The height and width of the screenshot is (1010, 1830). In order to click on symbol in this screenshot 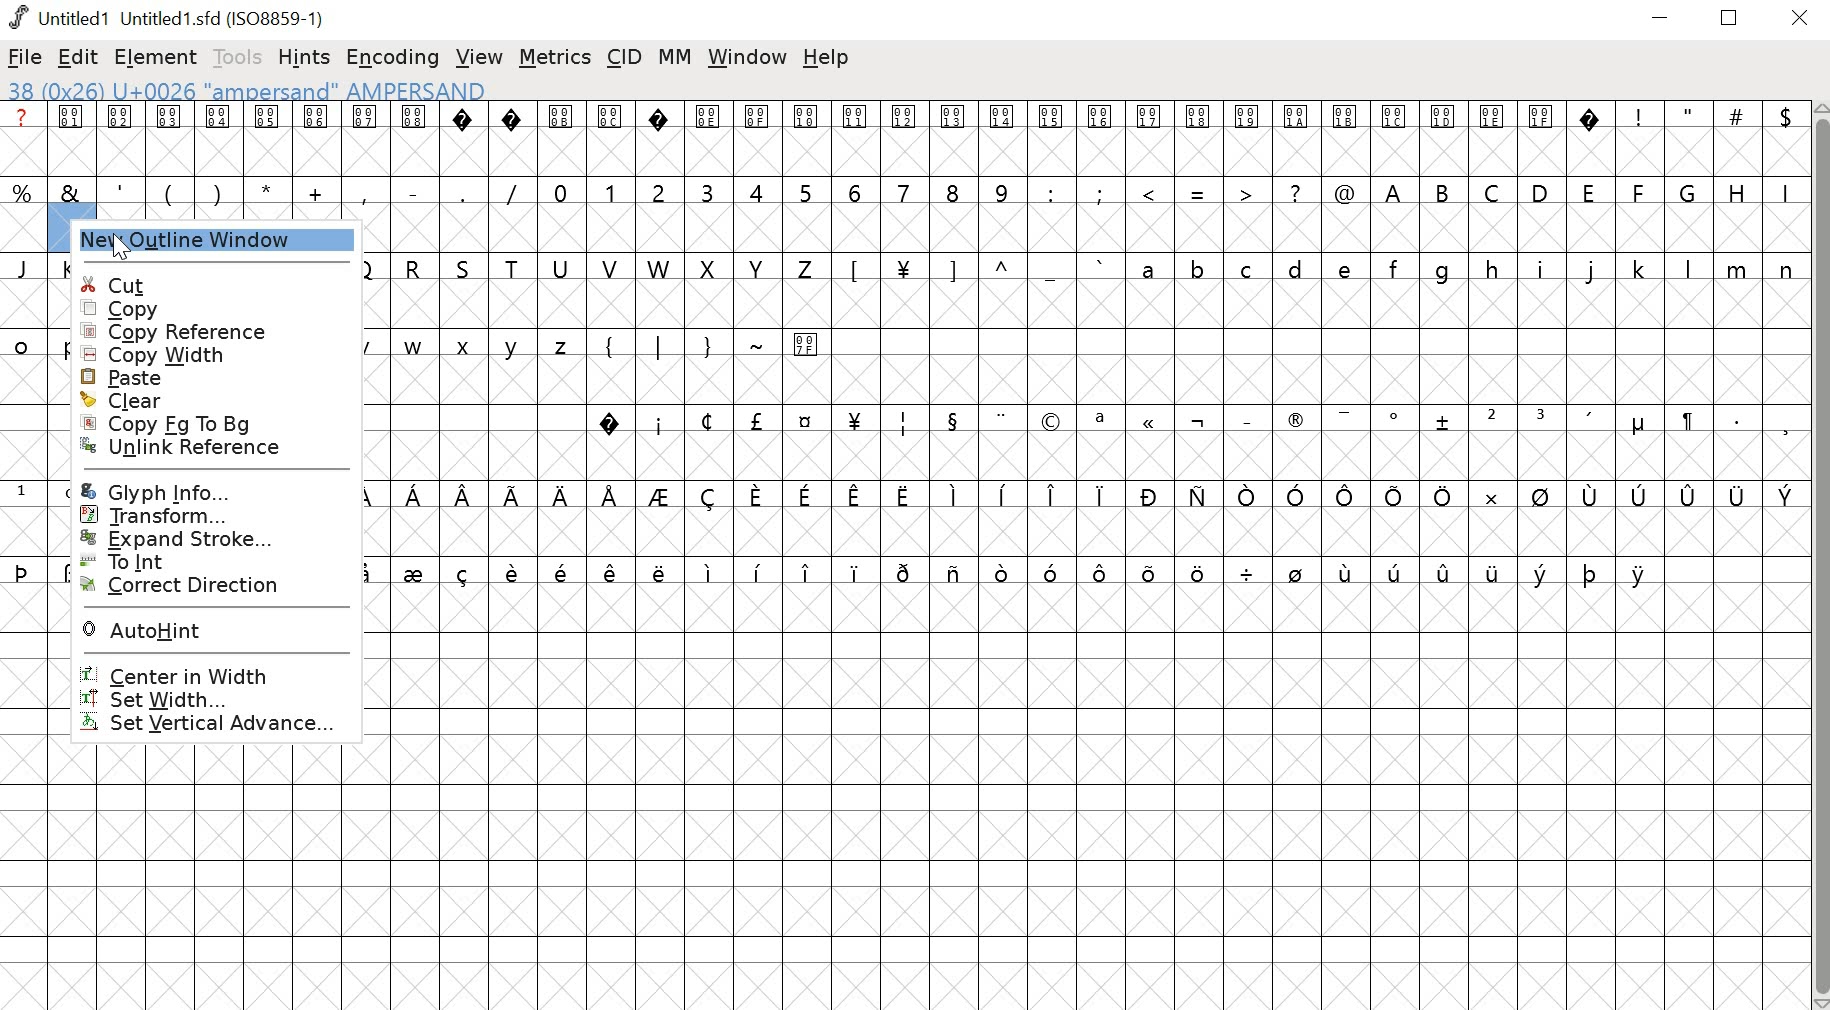, I will do `click(23, 570)`.